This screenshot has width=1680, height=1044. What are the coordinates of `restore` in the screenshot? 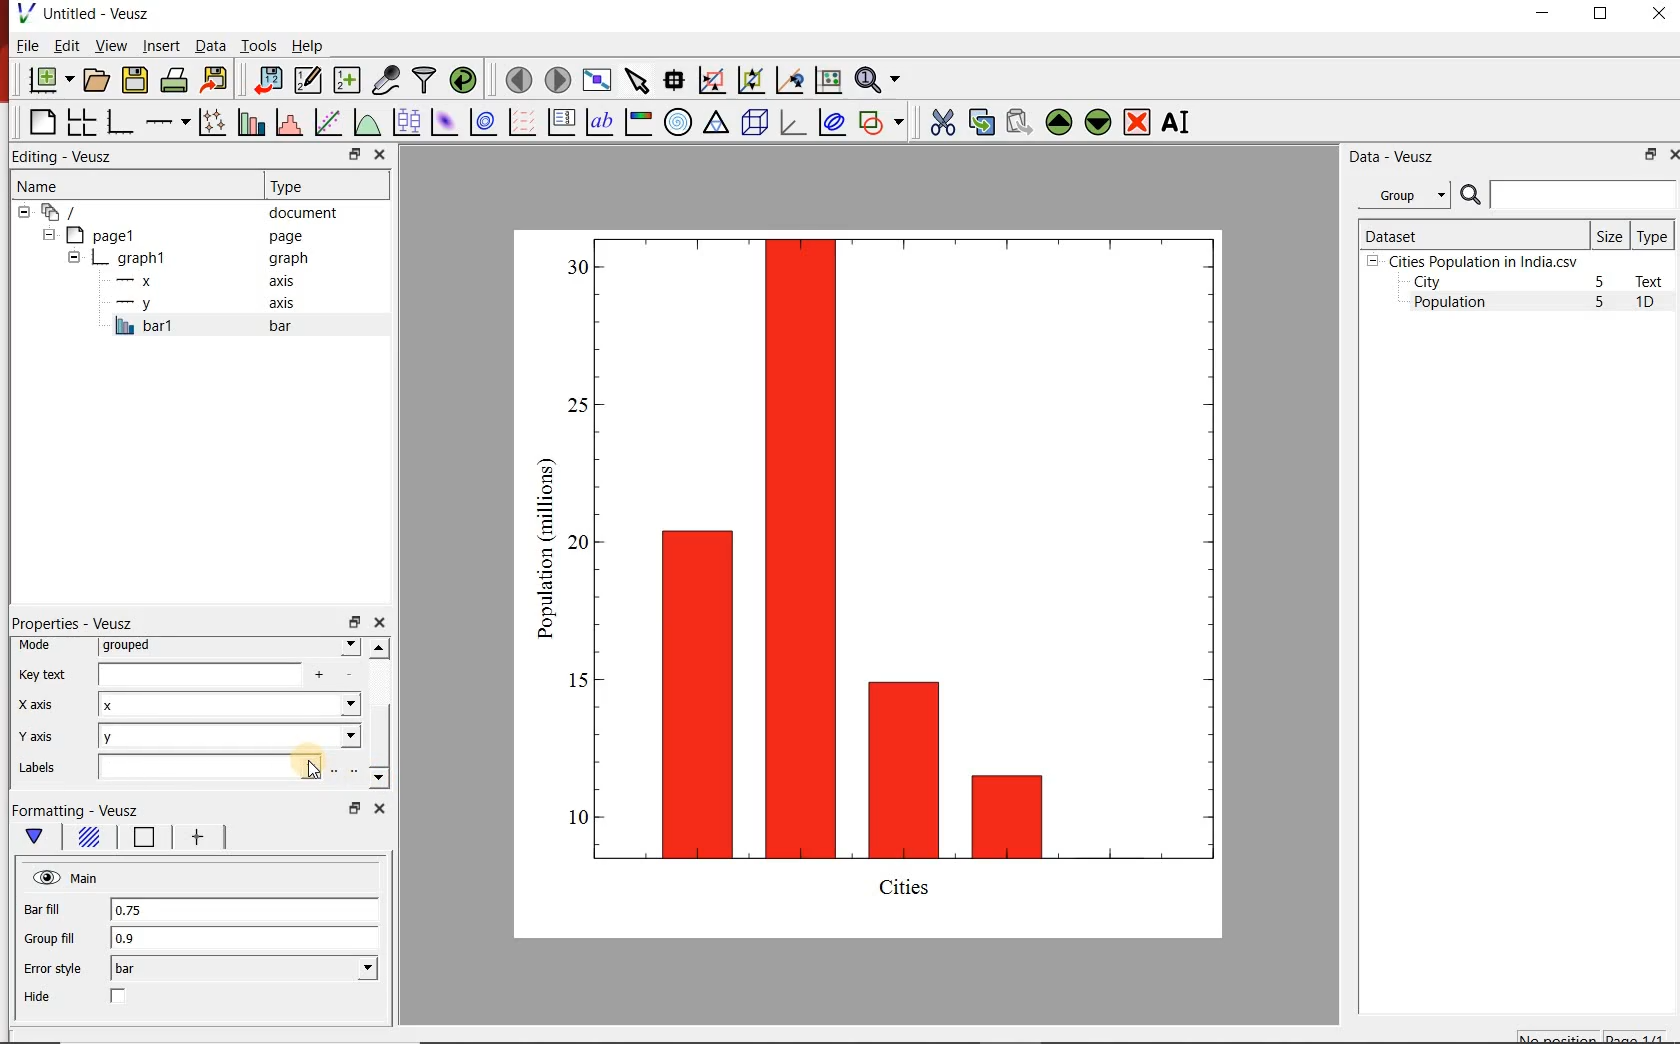 It's located at (353, 808).